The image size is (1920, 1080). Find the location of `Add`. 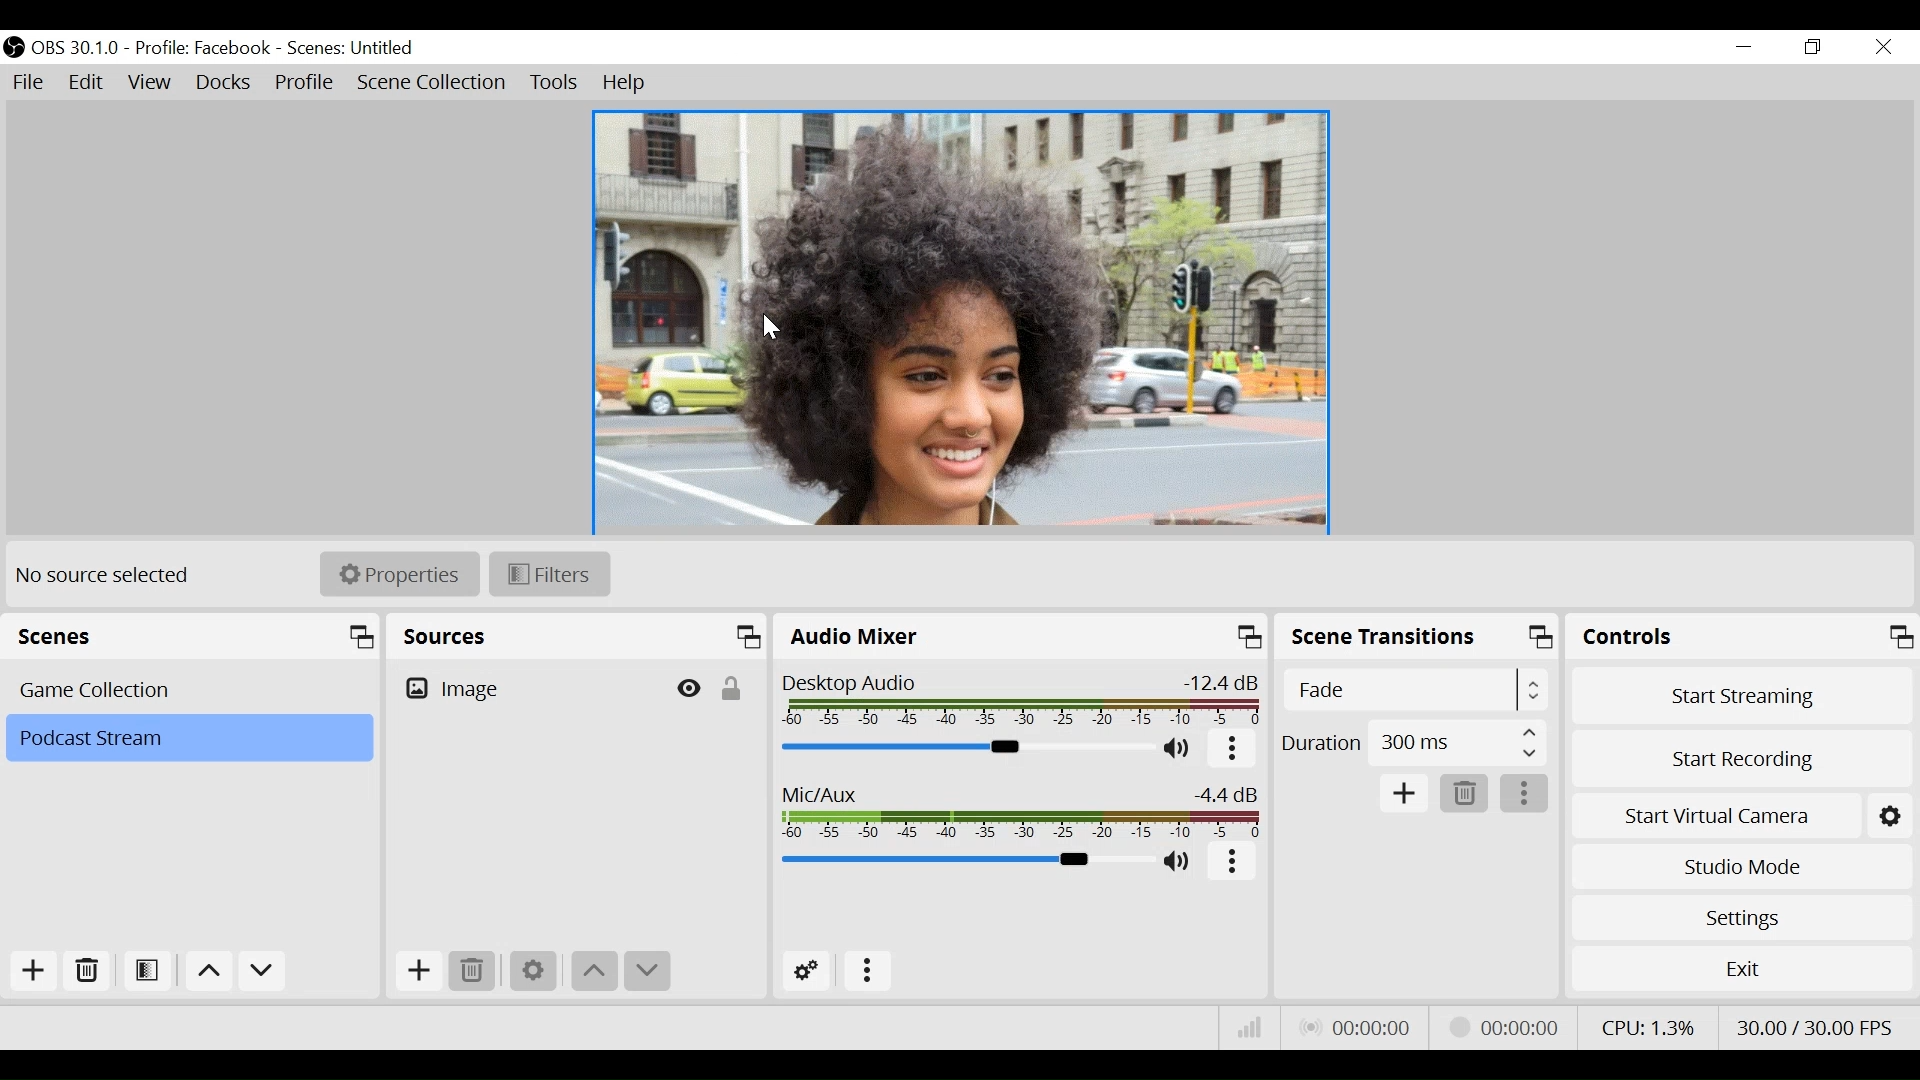

Add is located at coordinates (419, 972).